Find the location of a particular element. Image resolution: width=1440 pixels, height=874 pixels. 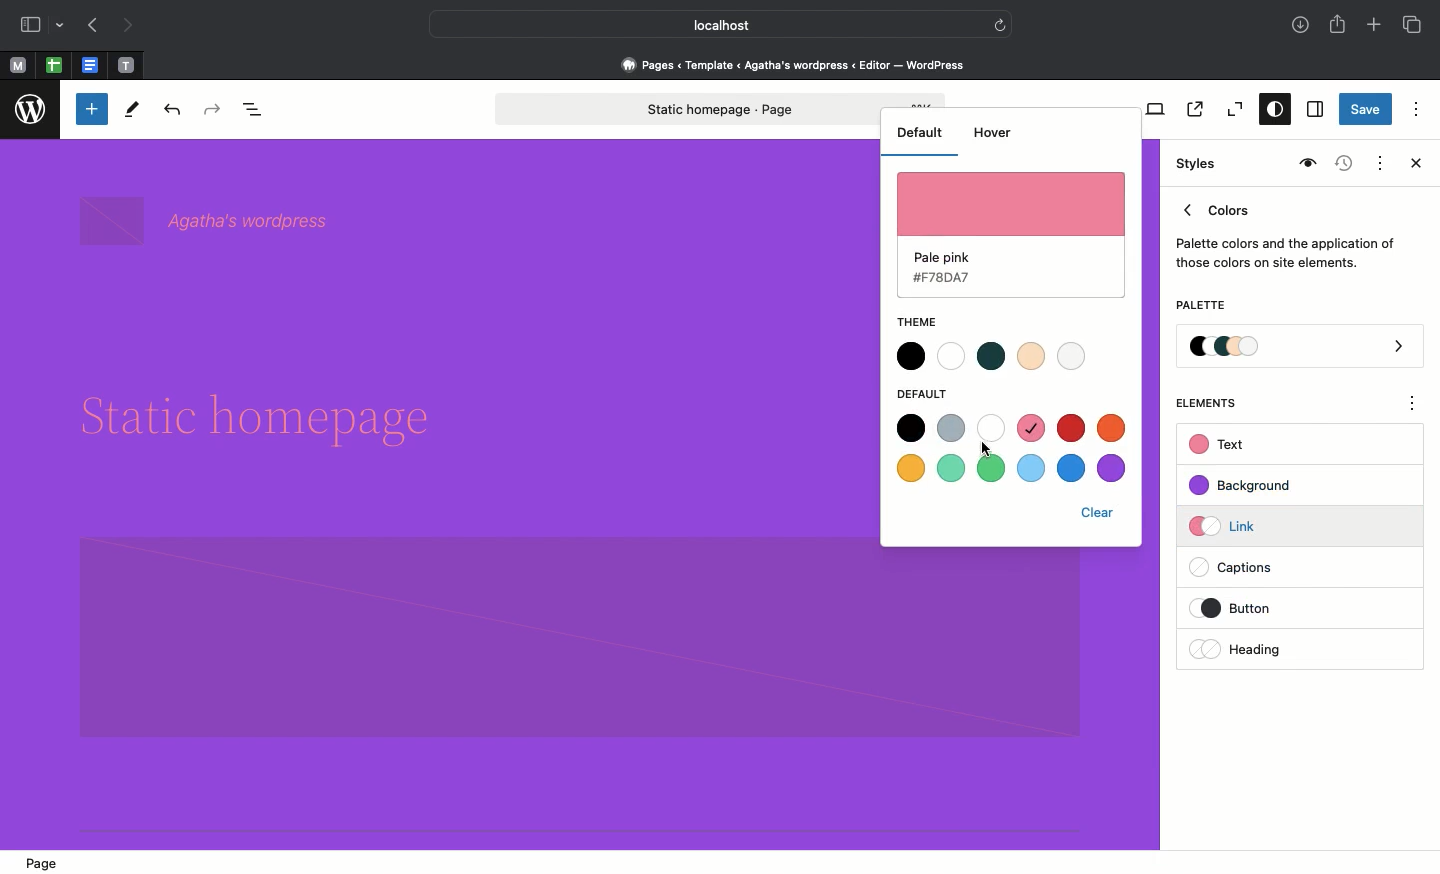

Theme colors is located at coordinates (1001, 356).